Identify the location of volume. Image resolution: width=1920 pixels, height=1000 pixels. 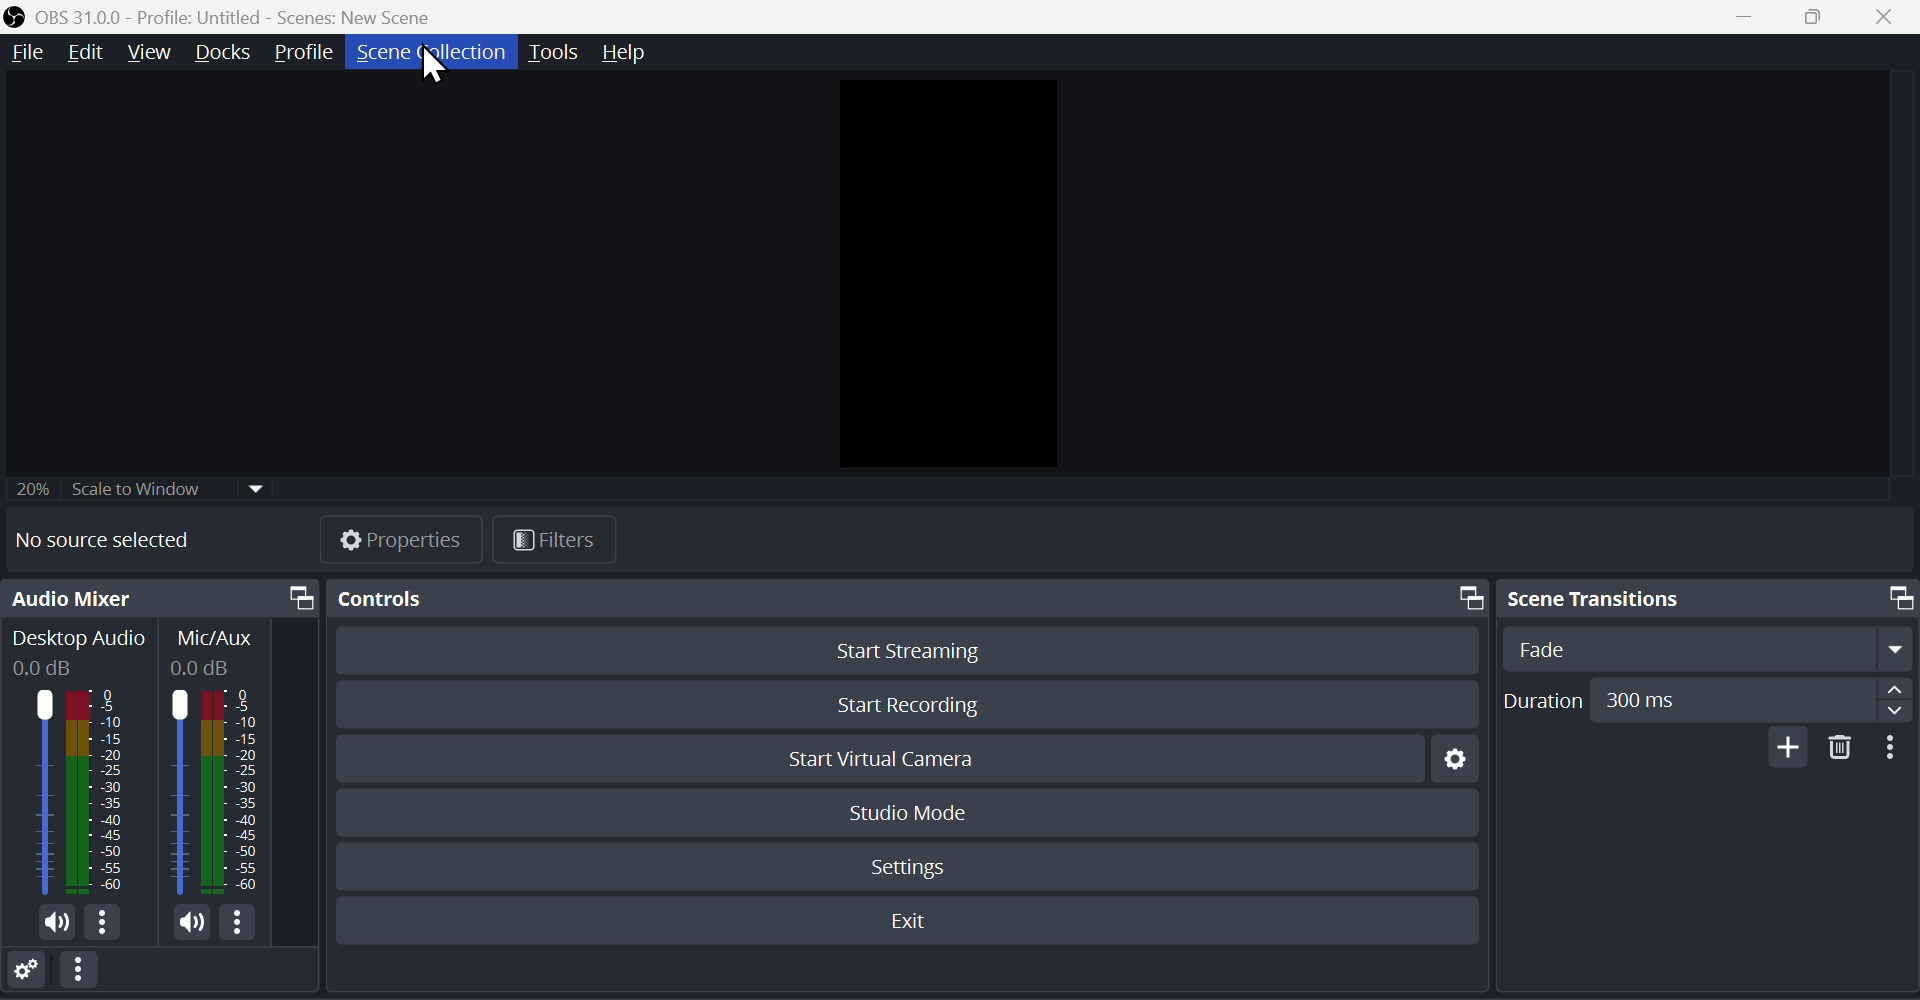
(180, 921).